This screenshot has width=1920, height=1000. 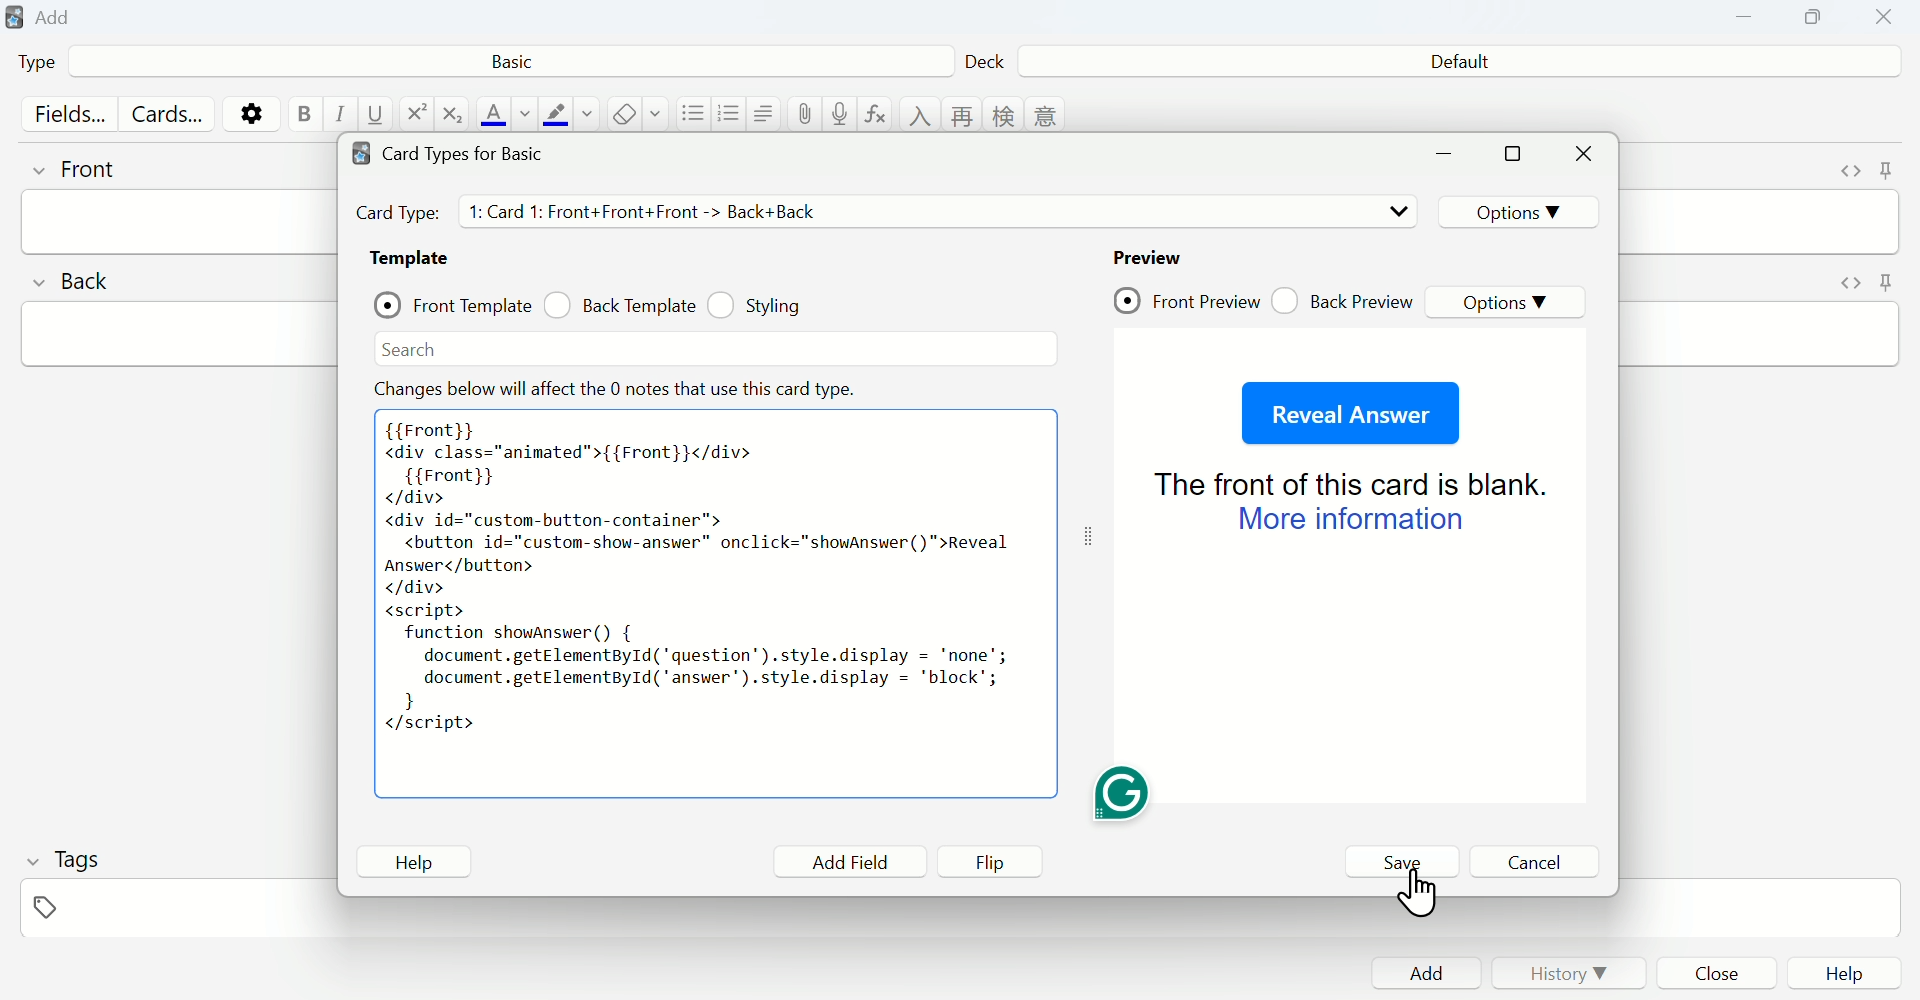 What do you see at coordinates (657, 114) in the screenshot?
I see `select formatting to remove` at bounding box center [657, 114].